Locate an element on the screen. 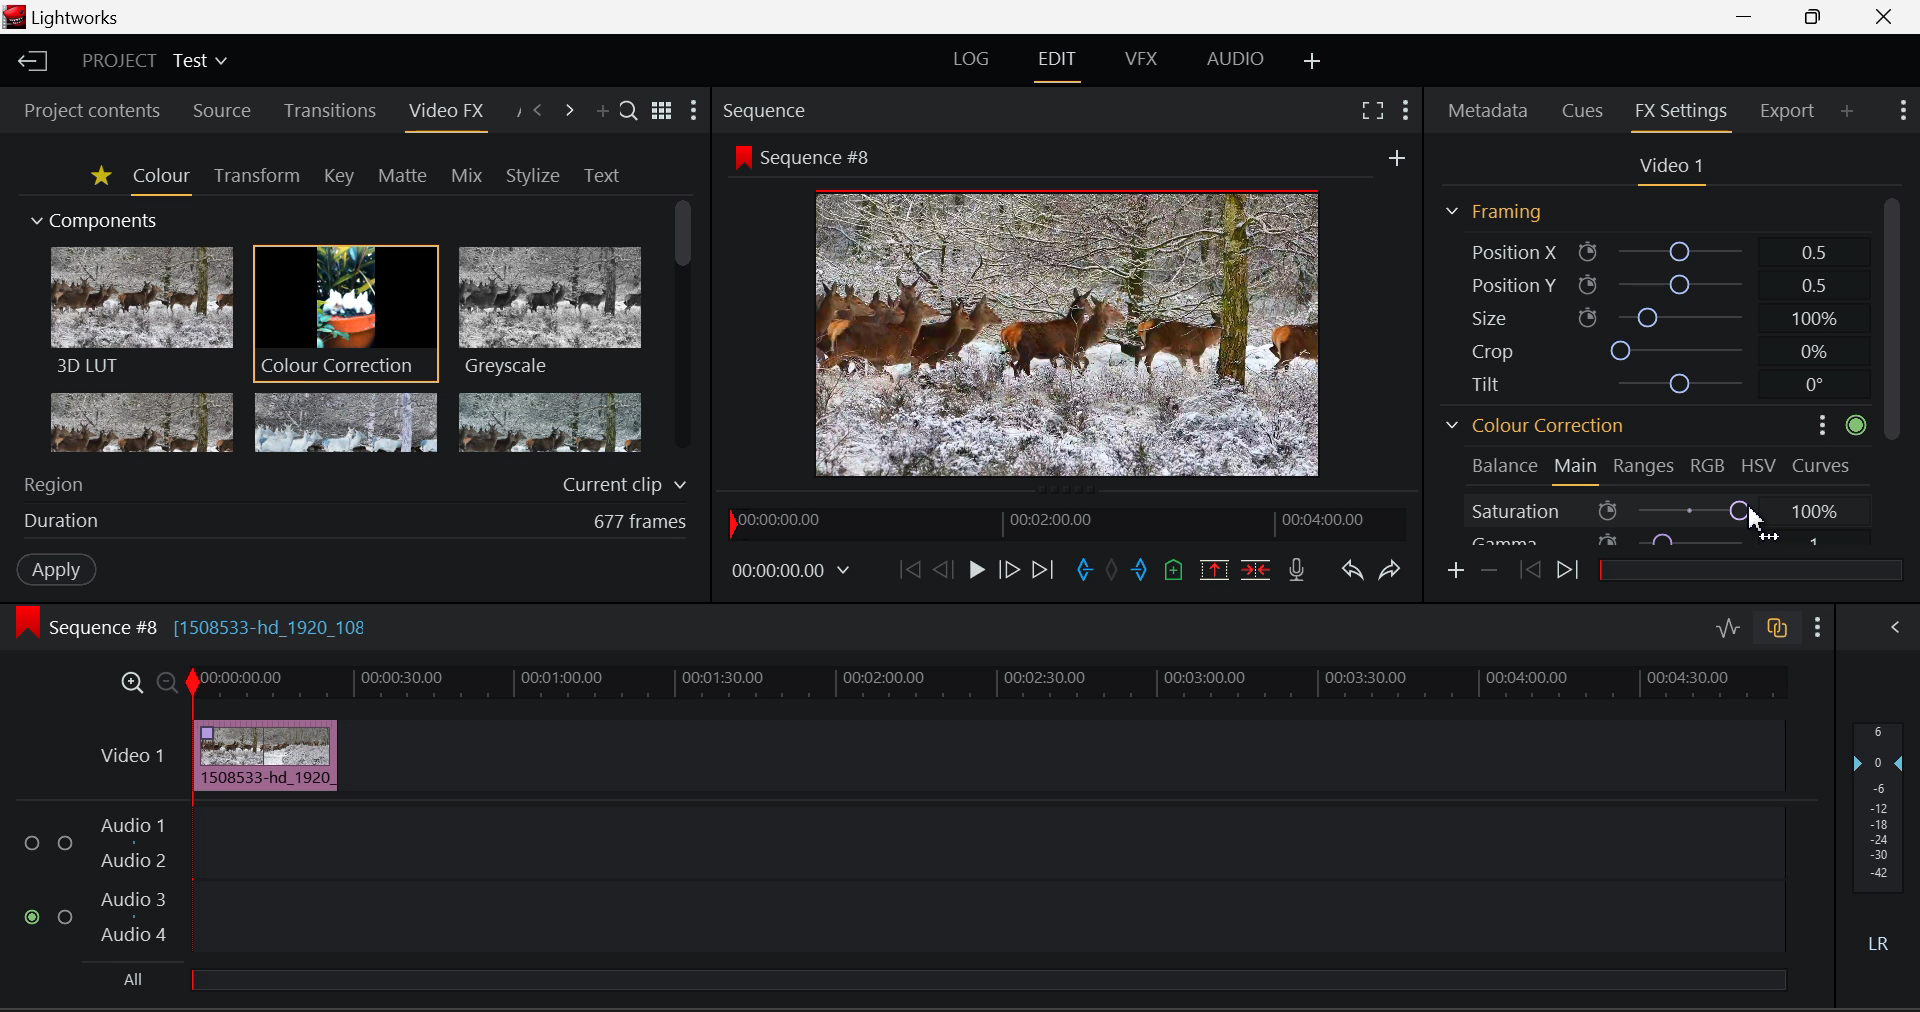 The width and height of the screenshot is (1920, 1012). Cues is located at coordinates (1582, 111).